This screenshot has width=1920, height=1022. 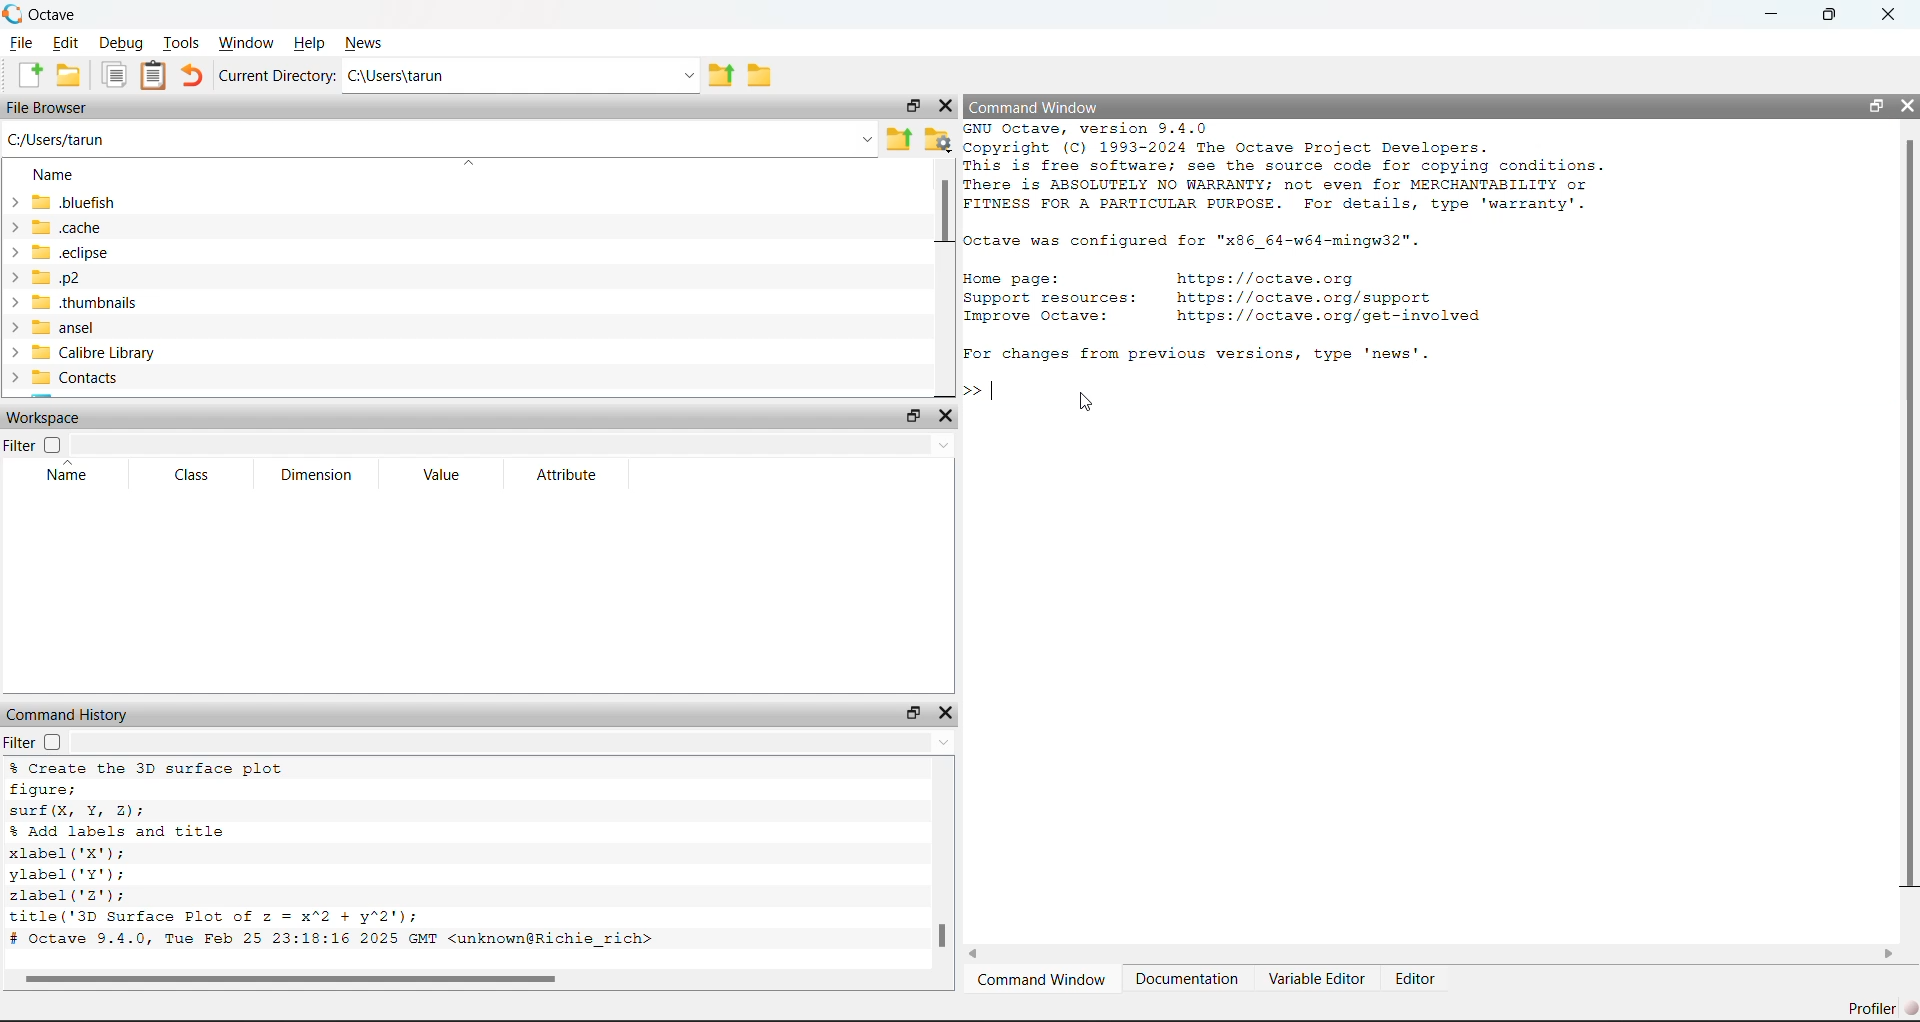 I want to click on Parent Directory, so click(x=900, y=139).